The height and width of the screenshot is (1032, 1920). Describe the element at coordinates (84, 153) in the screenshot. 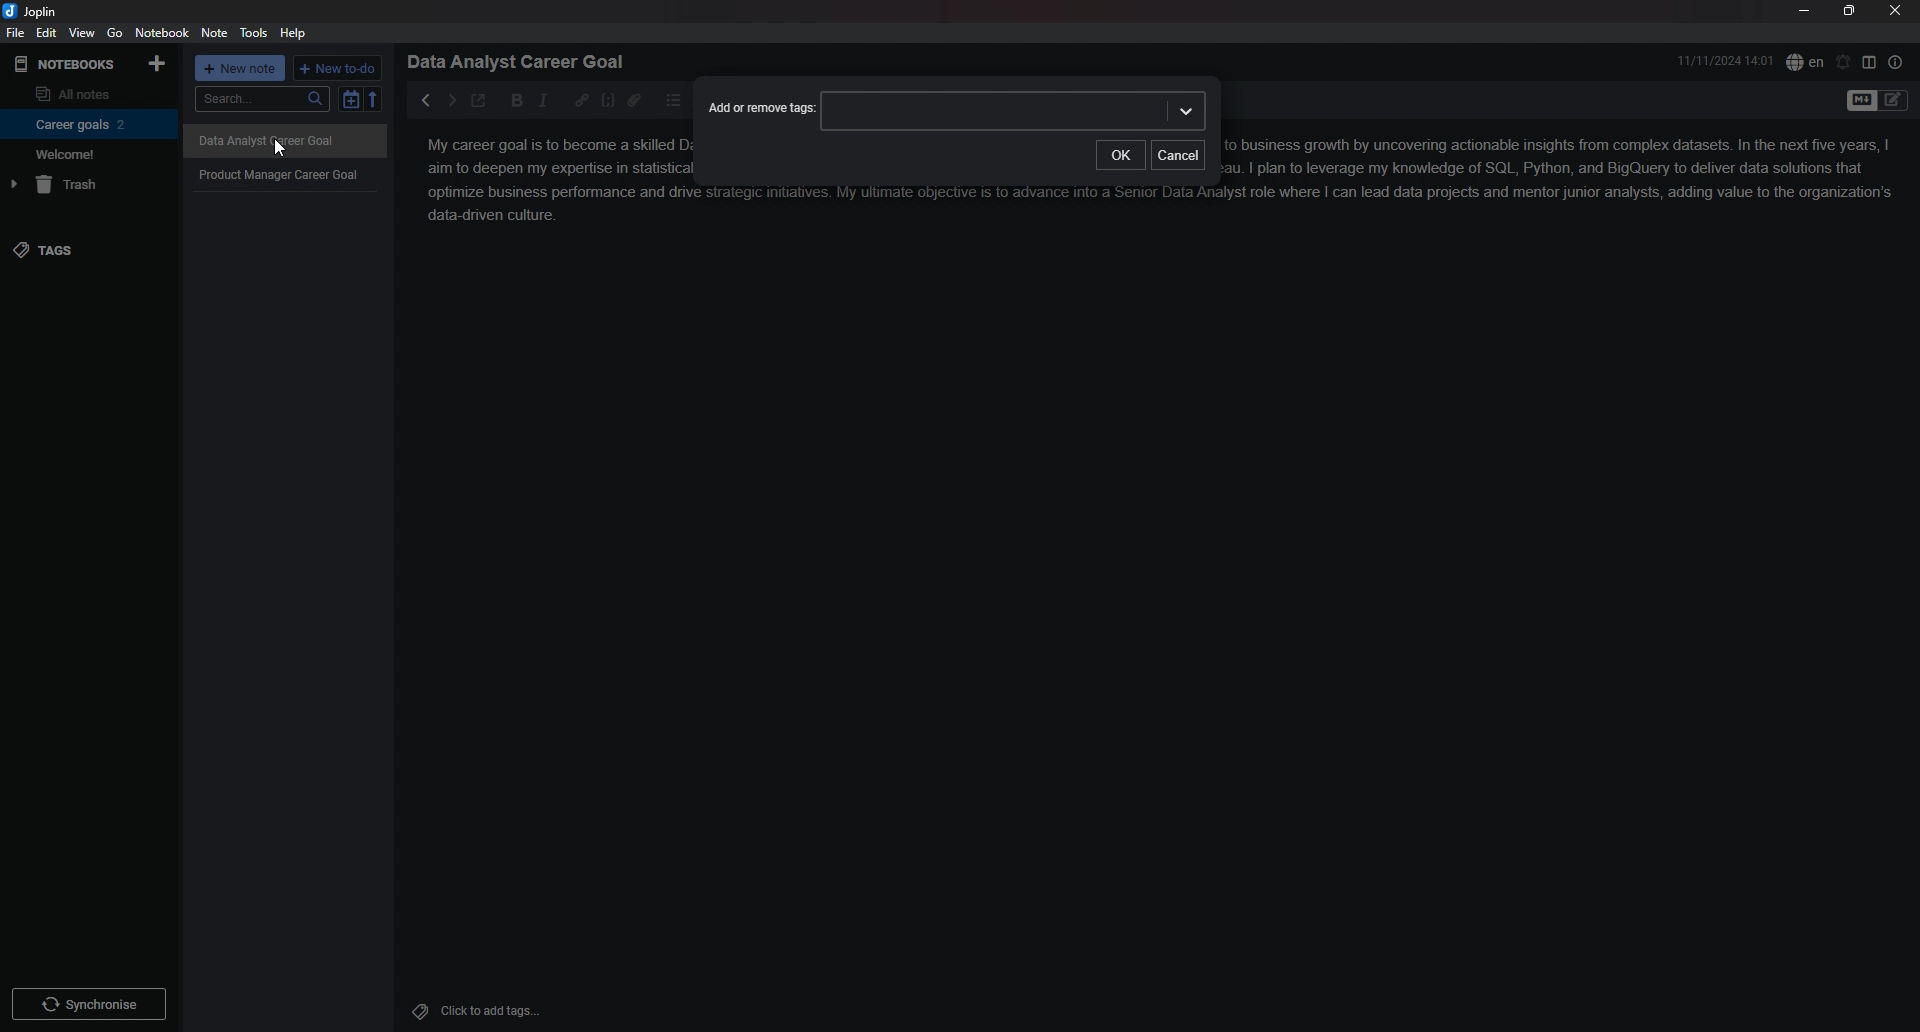

I see `Welcome!` at that location.